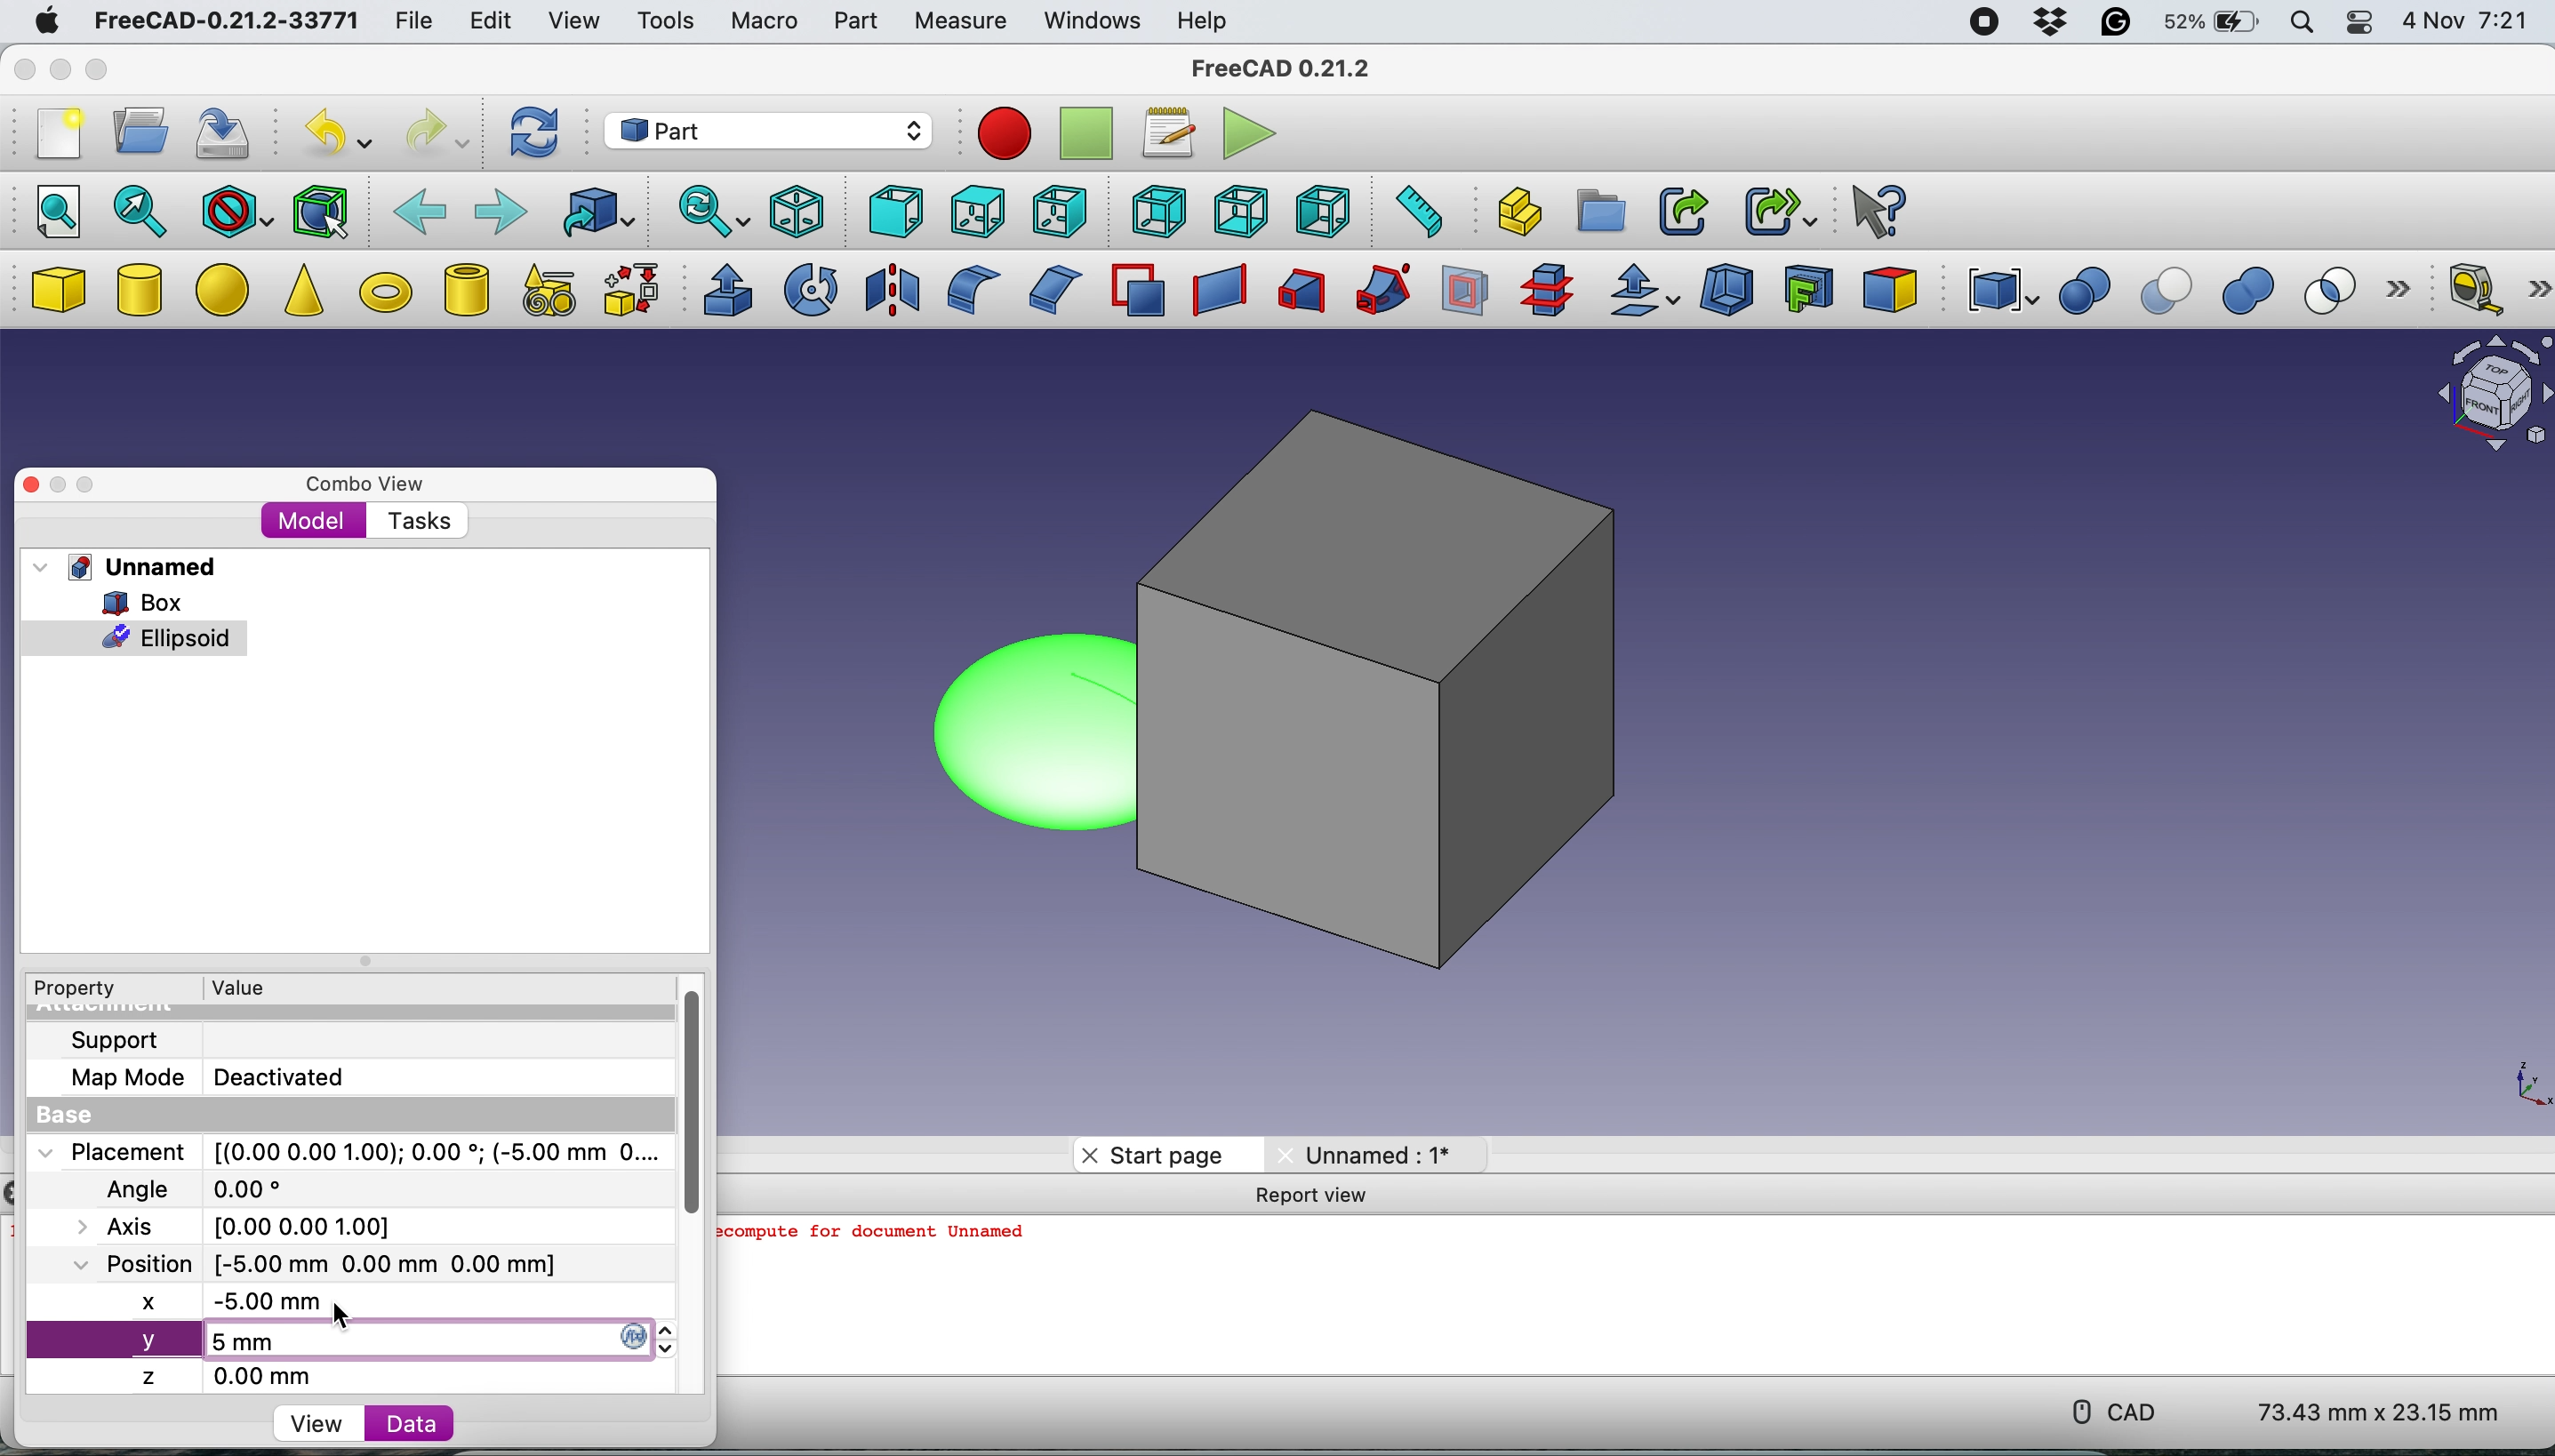  Describe the element at coordinates (974, 210) in the screenshot. I see `top` at that location.